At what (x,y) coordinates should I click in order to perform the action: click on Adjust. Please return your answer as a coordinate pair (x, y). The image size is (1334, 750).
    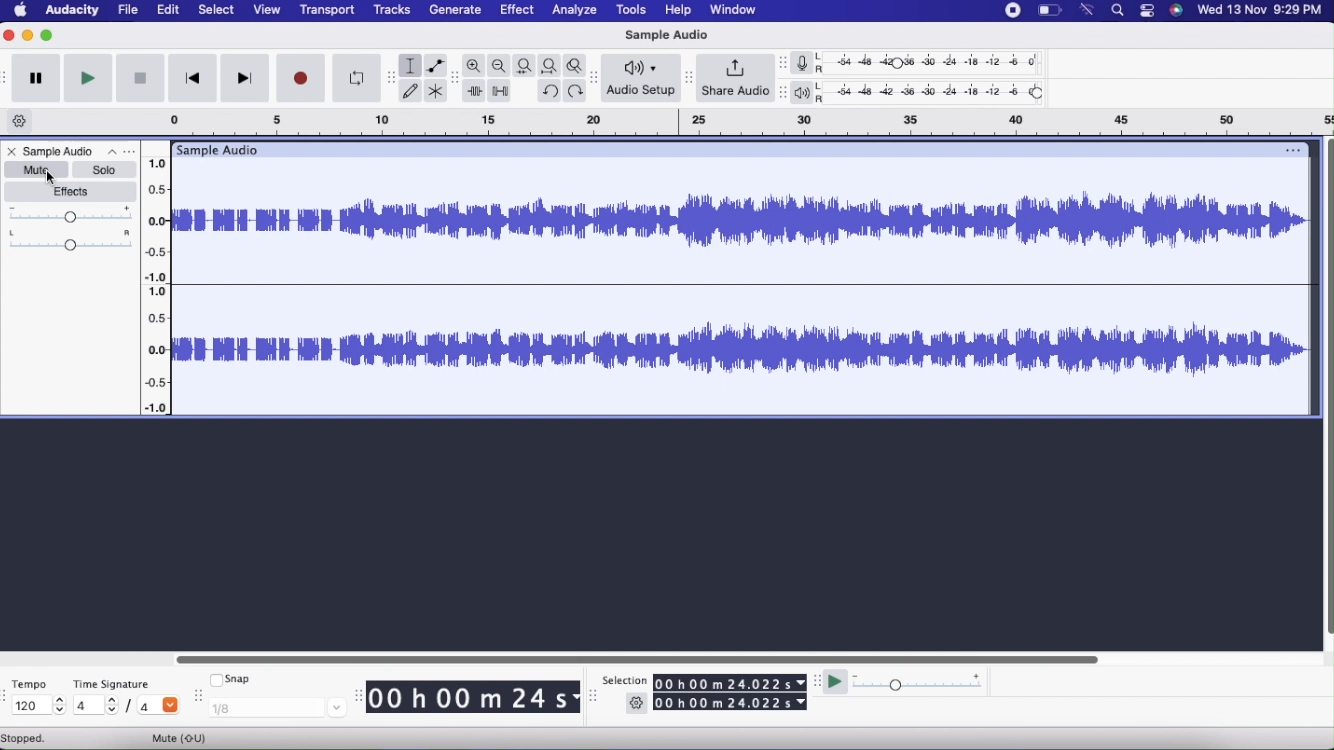
    Looking at the image, I should click on (687, 74).